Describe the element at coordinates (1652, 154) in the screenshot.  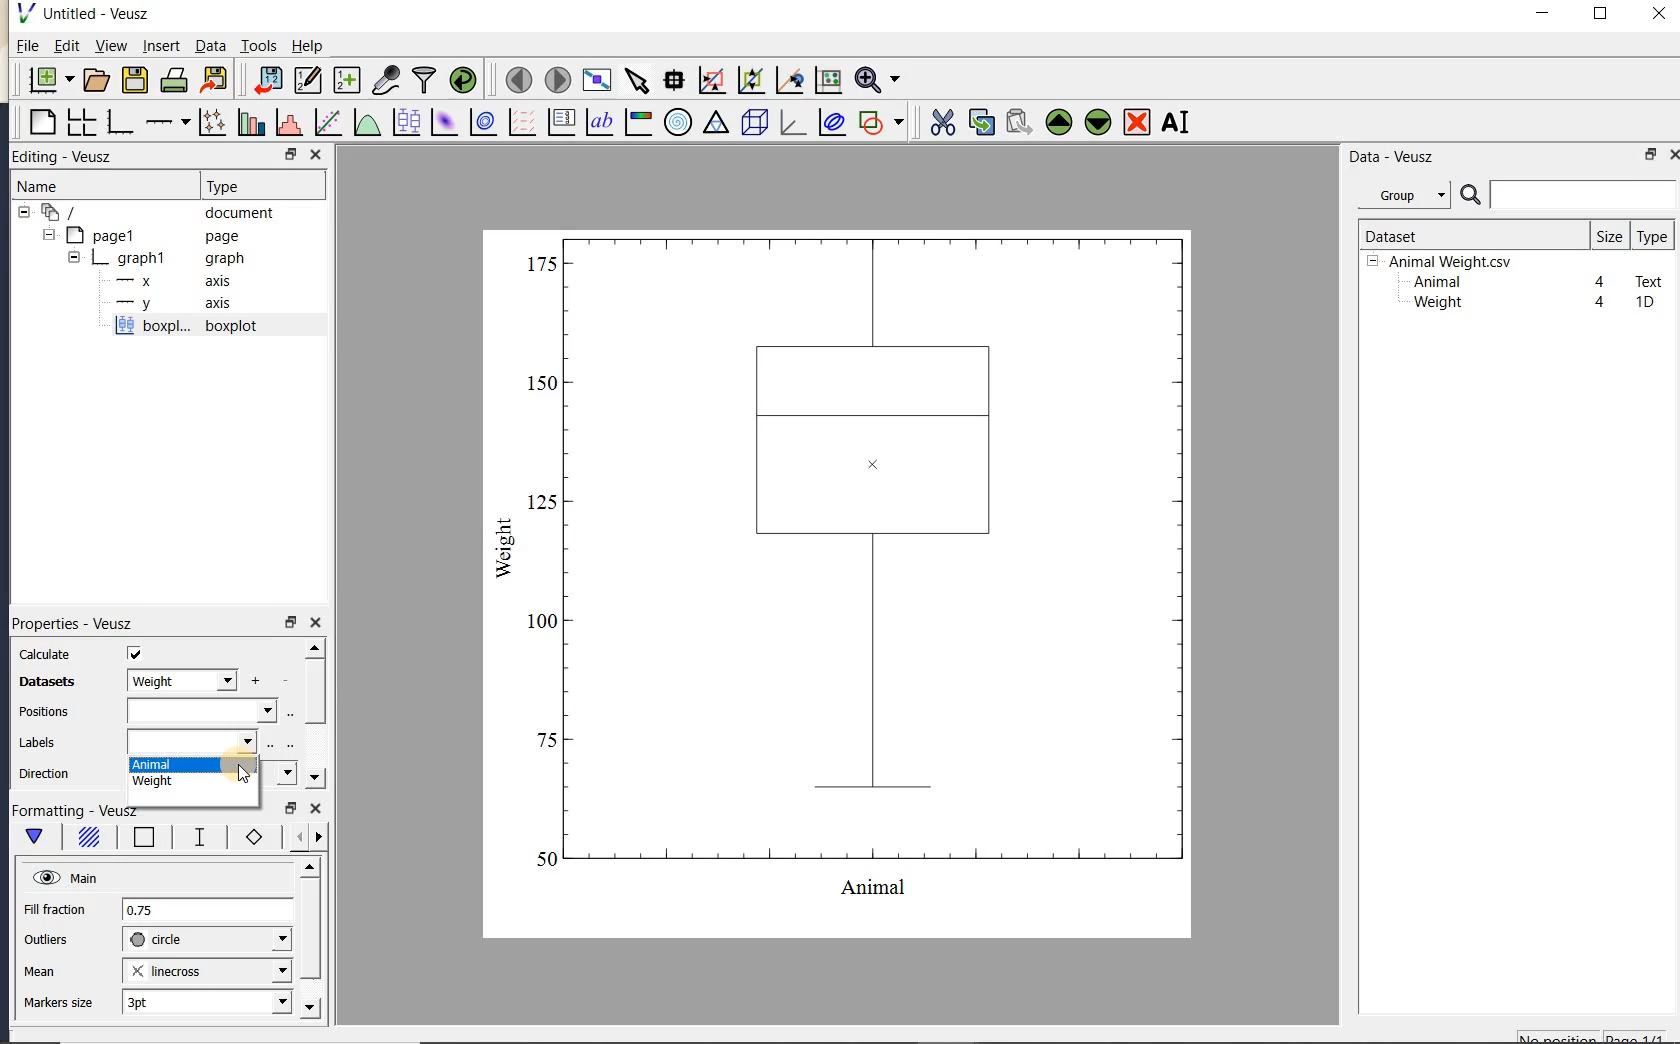
I see `restore` at that location.